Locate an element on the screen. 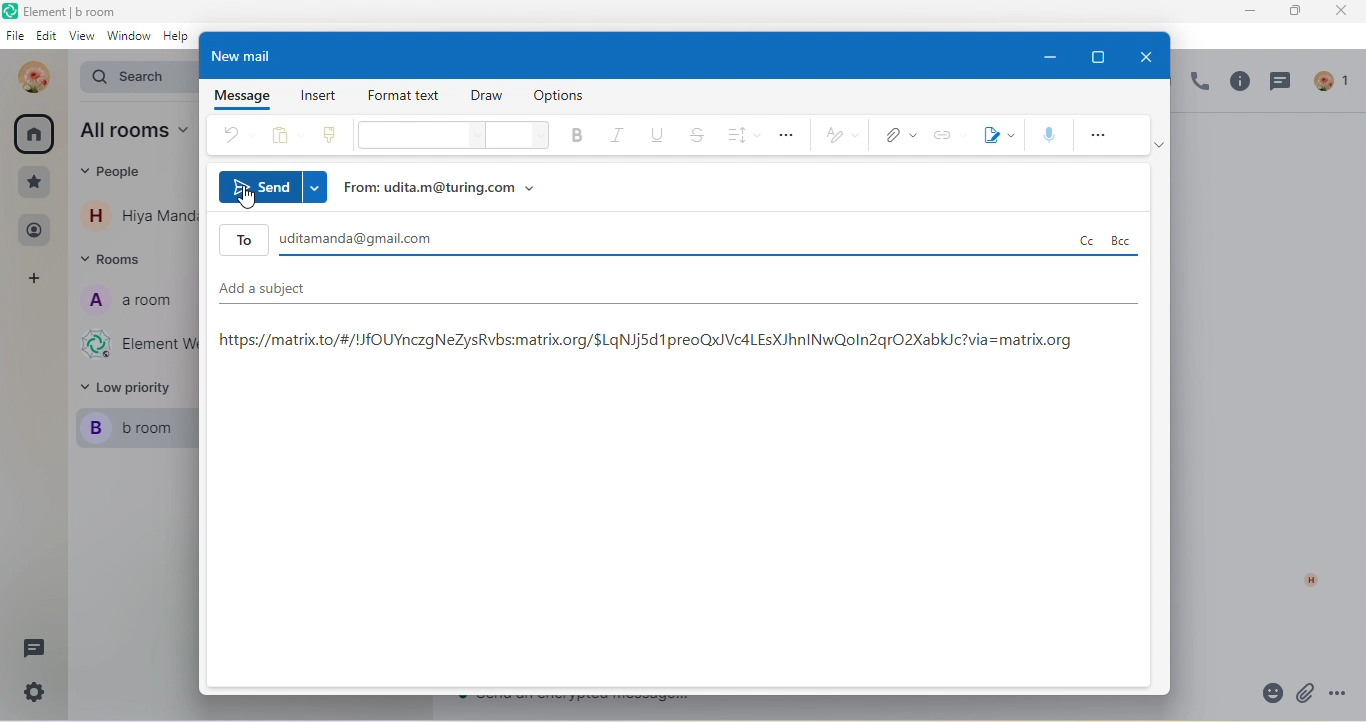 The image size is (1366, 722). a room is located at coordinates (130, 305).